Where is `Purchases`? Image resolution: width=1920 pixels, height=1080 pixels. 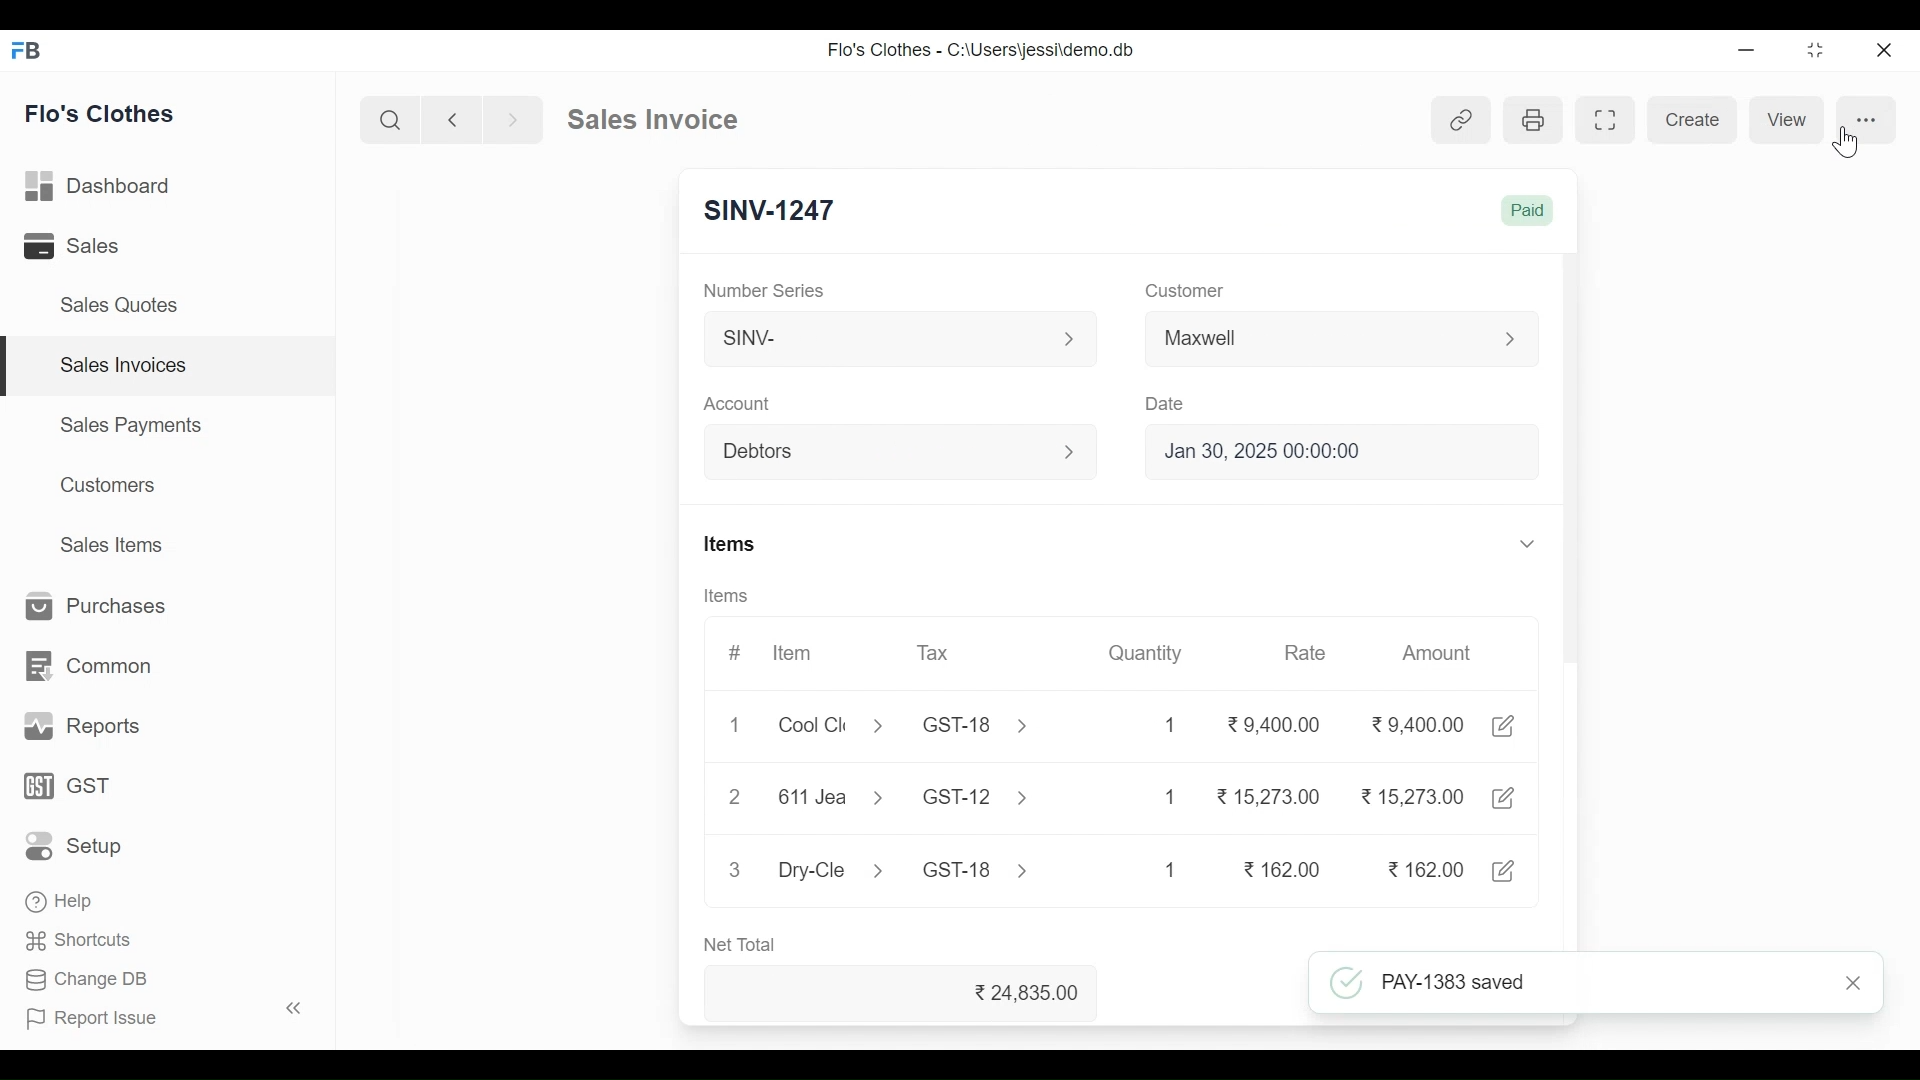 Purchases is located at coordinates (88, 607).